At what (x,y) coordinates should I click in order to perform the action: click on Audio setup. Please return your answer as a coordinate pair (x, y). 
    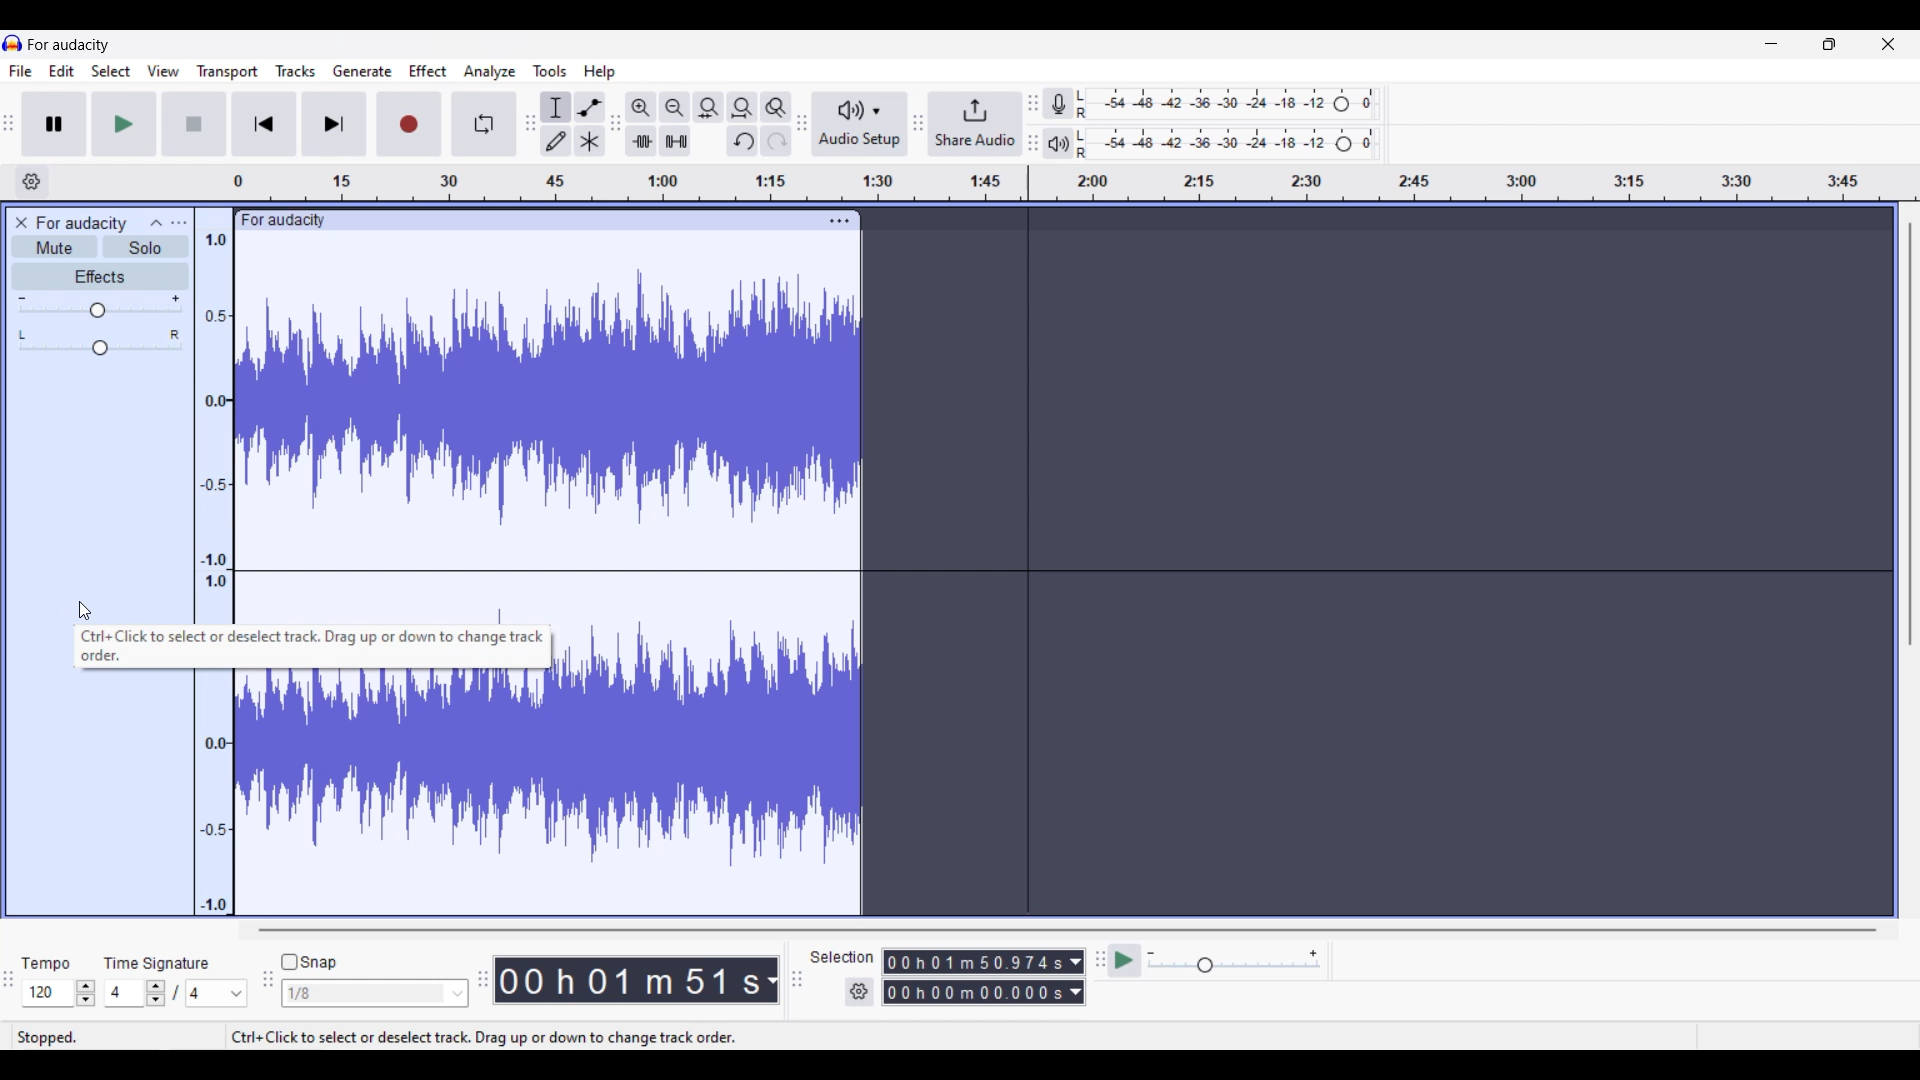
    Looking at the image, I should click on (861, 124).